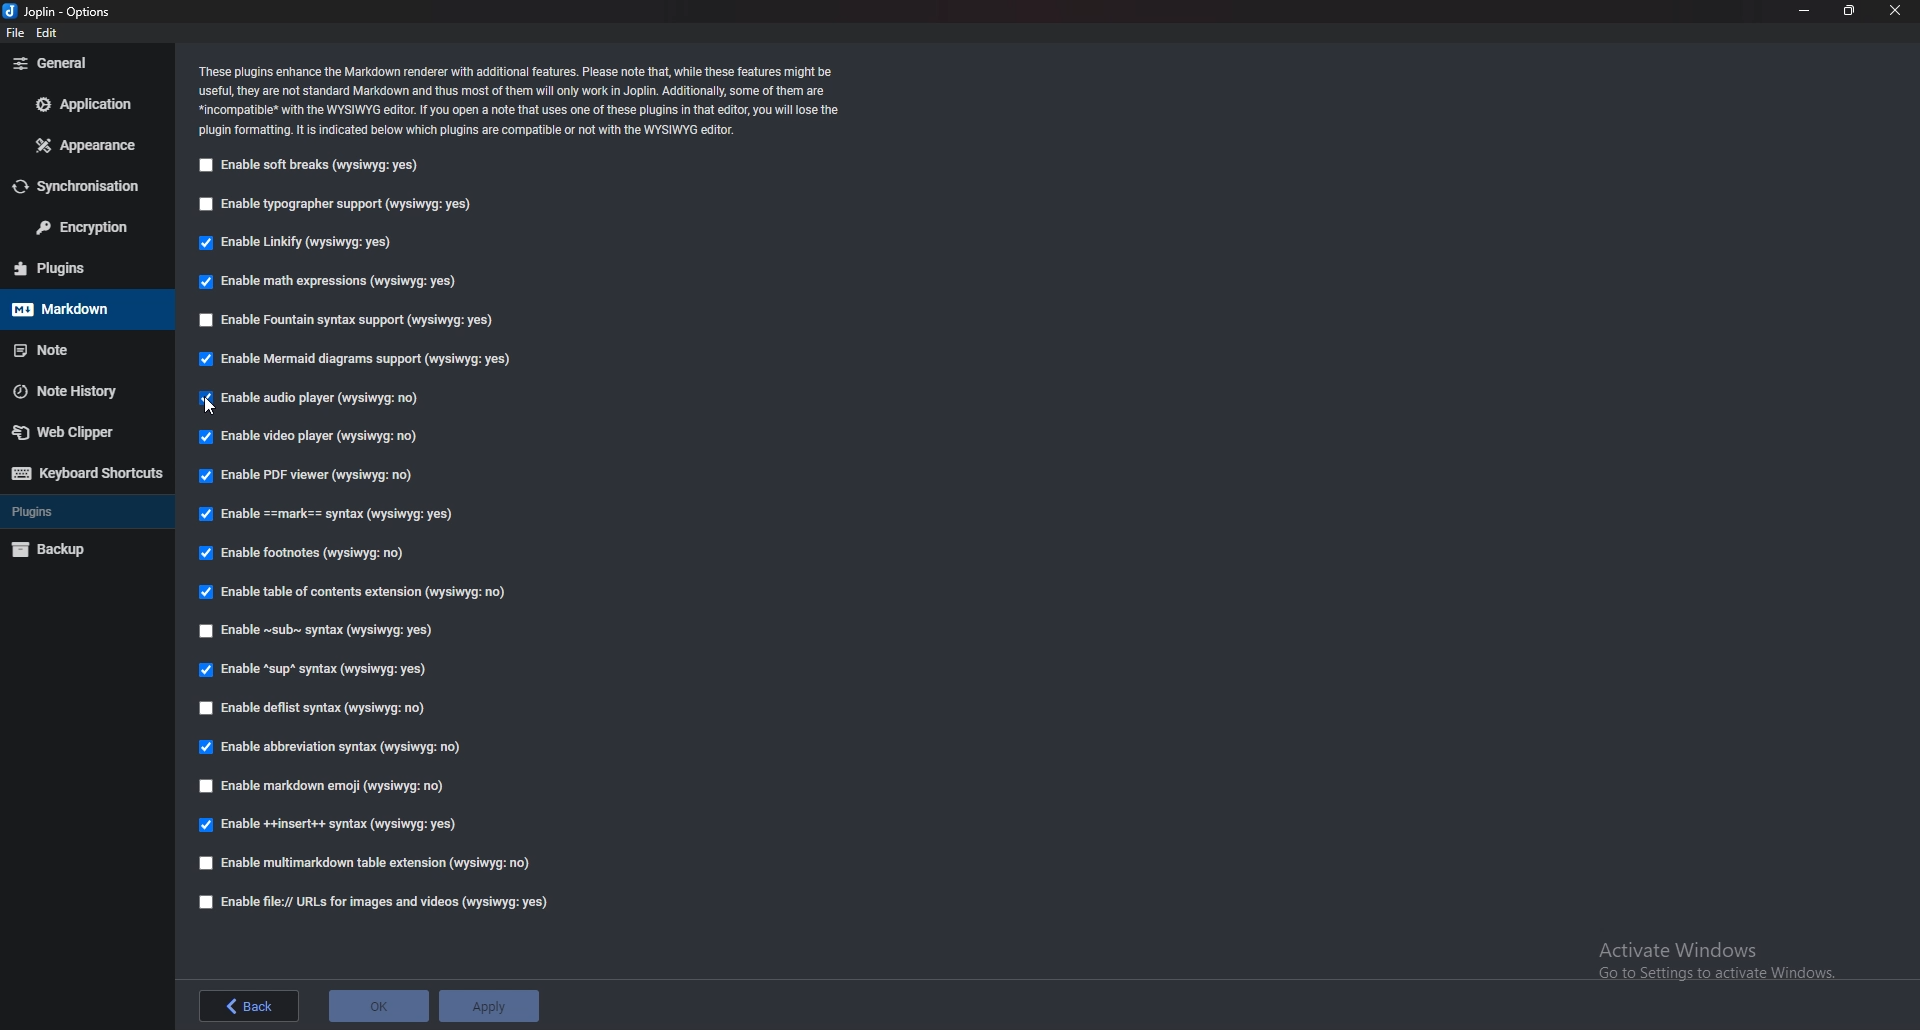 Image resolution: width=1920 pixels, height=1030 pixels. What do you see at coordinates (50, 32) in the screenshot?
I see `edit` at bounding box center [50, 32].